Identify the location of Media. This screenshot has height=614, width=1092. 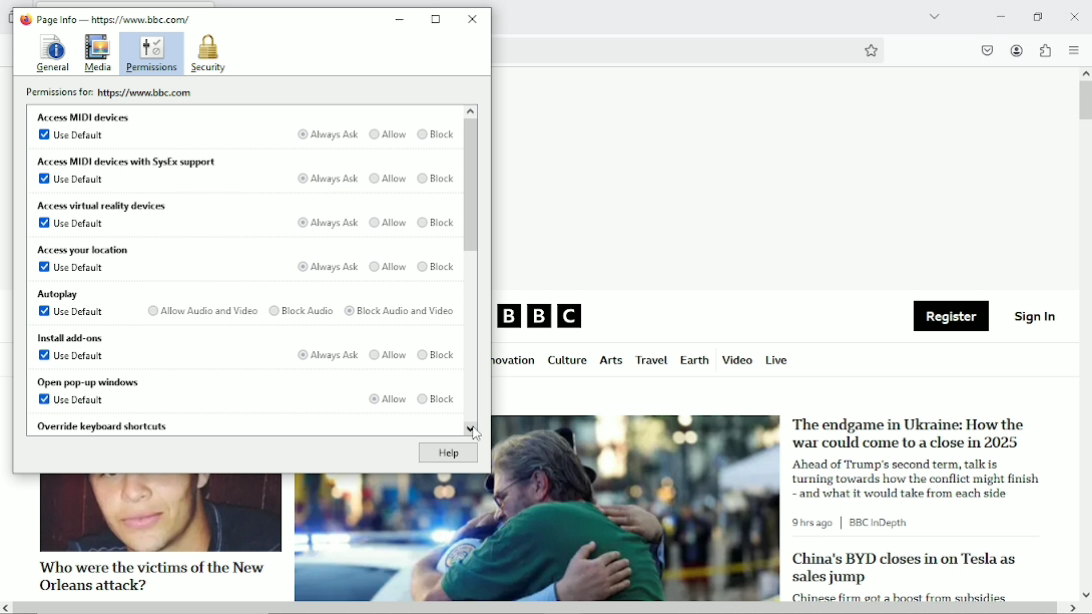
(98, 54).